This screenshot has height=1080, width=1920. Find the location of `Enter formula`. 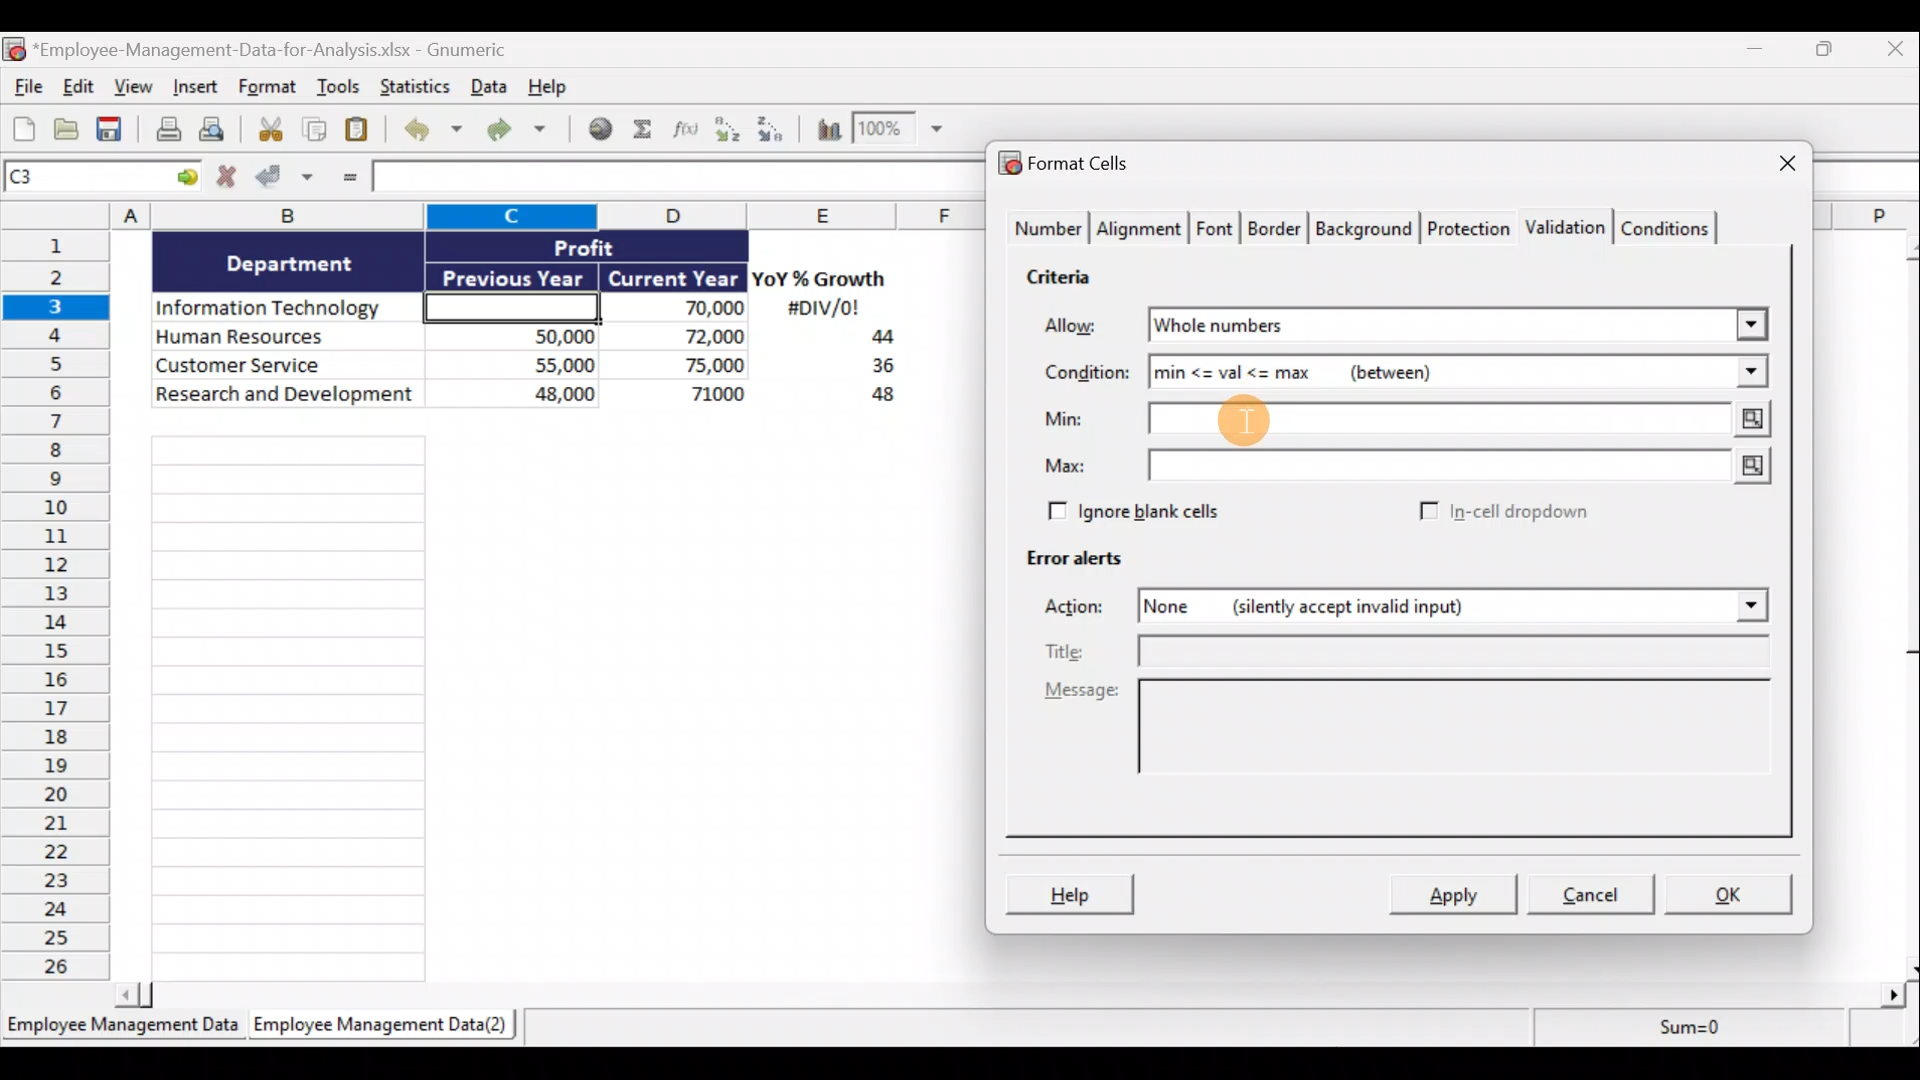

Enter formula is located at coordinates (346, 180).